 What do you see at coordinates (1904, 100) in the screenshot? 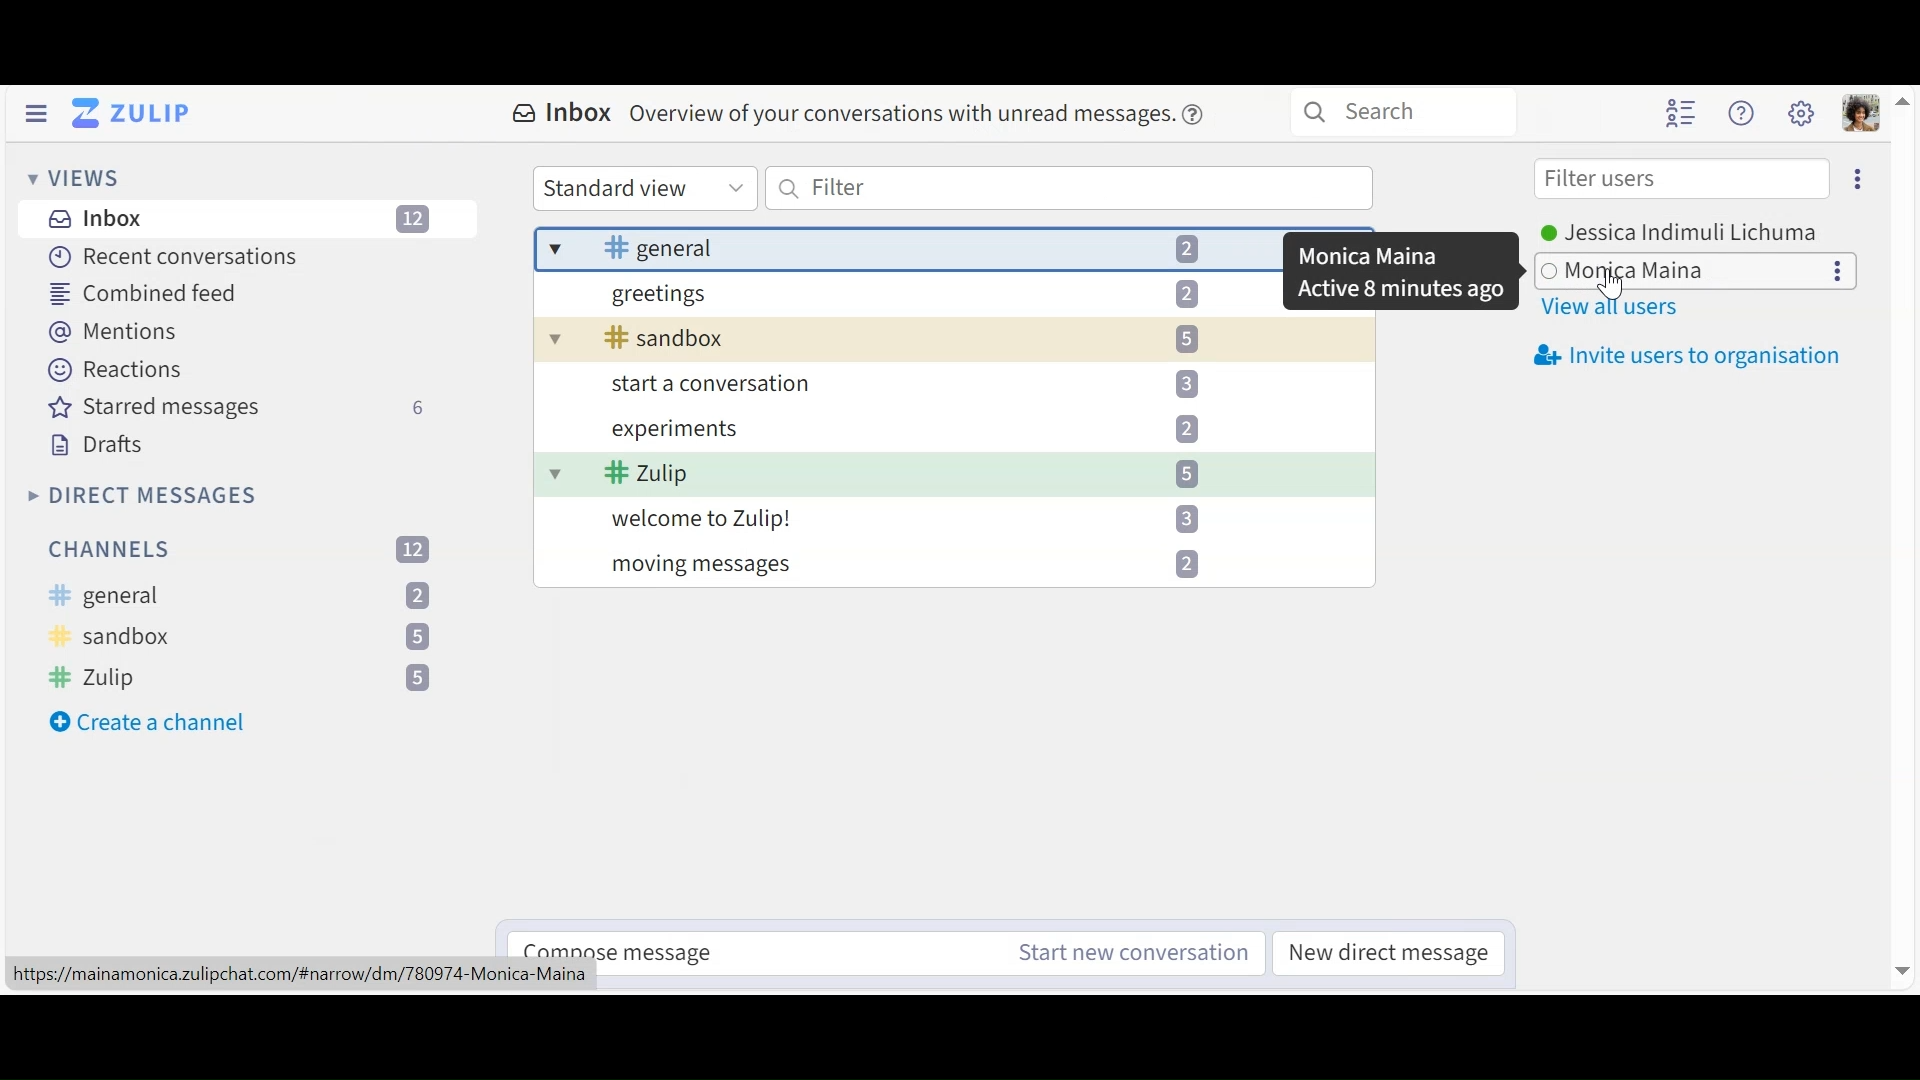
I see `move up` at bounding box center [1904, 100].